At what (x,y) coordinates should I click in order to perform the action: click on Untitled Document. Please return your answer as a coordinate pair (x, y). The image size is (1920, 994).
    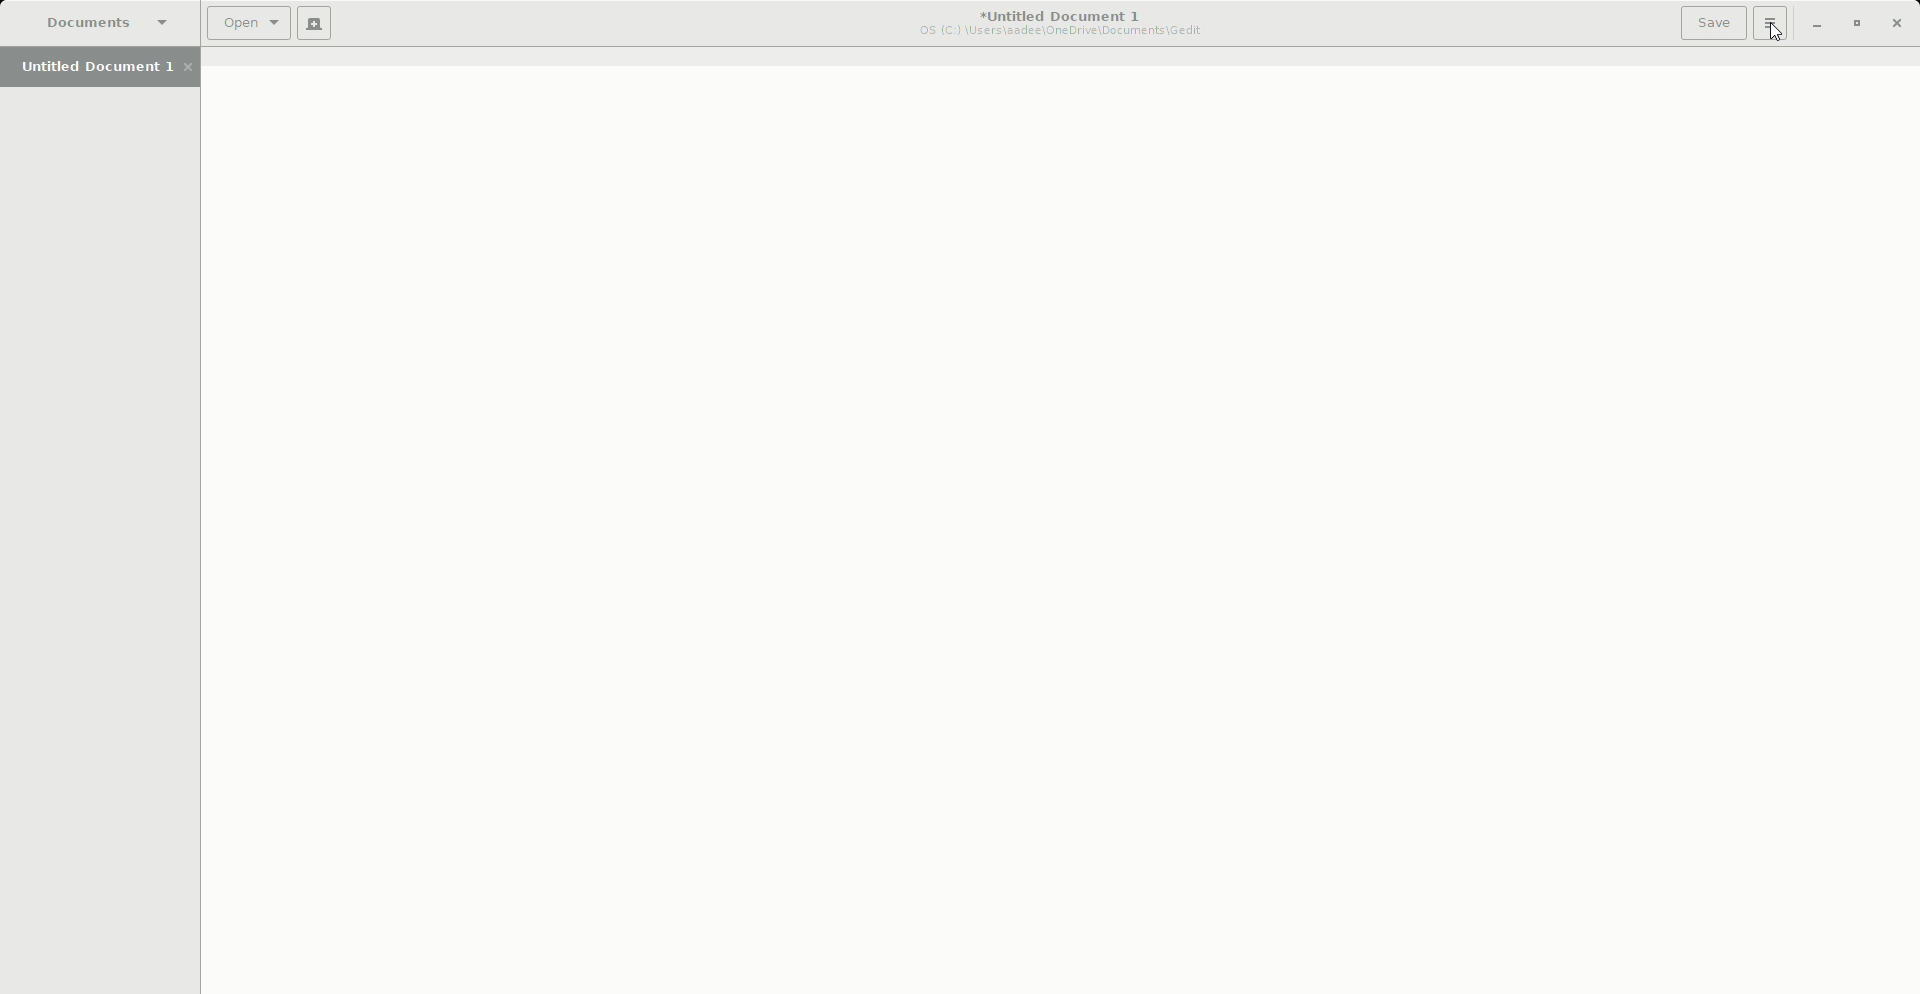
    Looking at the image, I should click on (1050, 22).